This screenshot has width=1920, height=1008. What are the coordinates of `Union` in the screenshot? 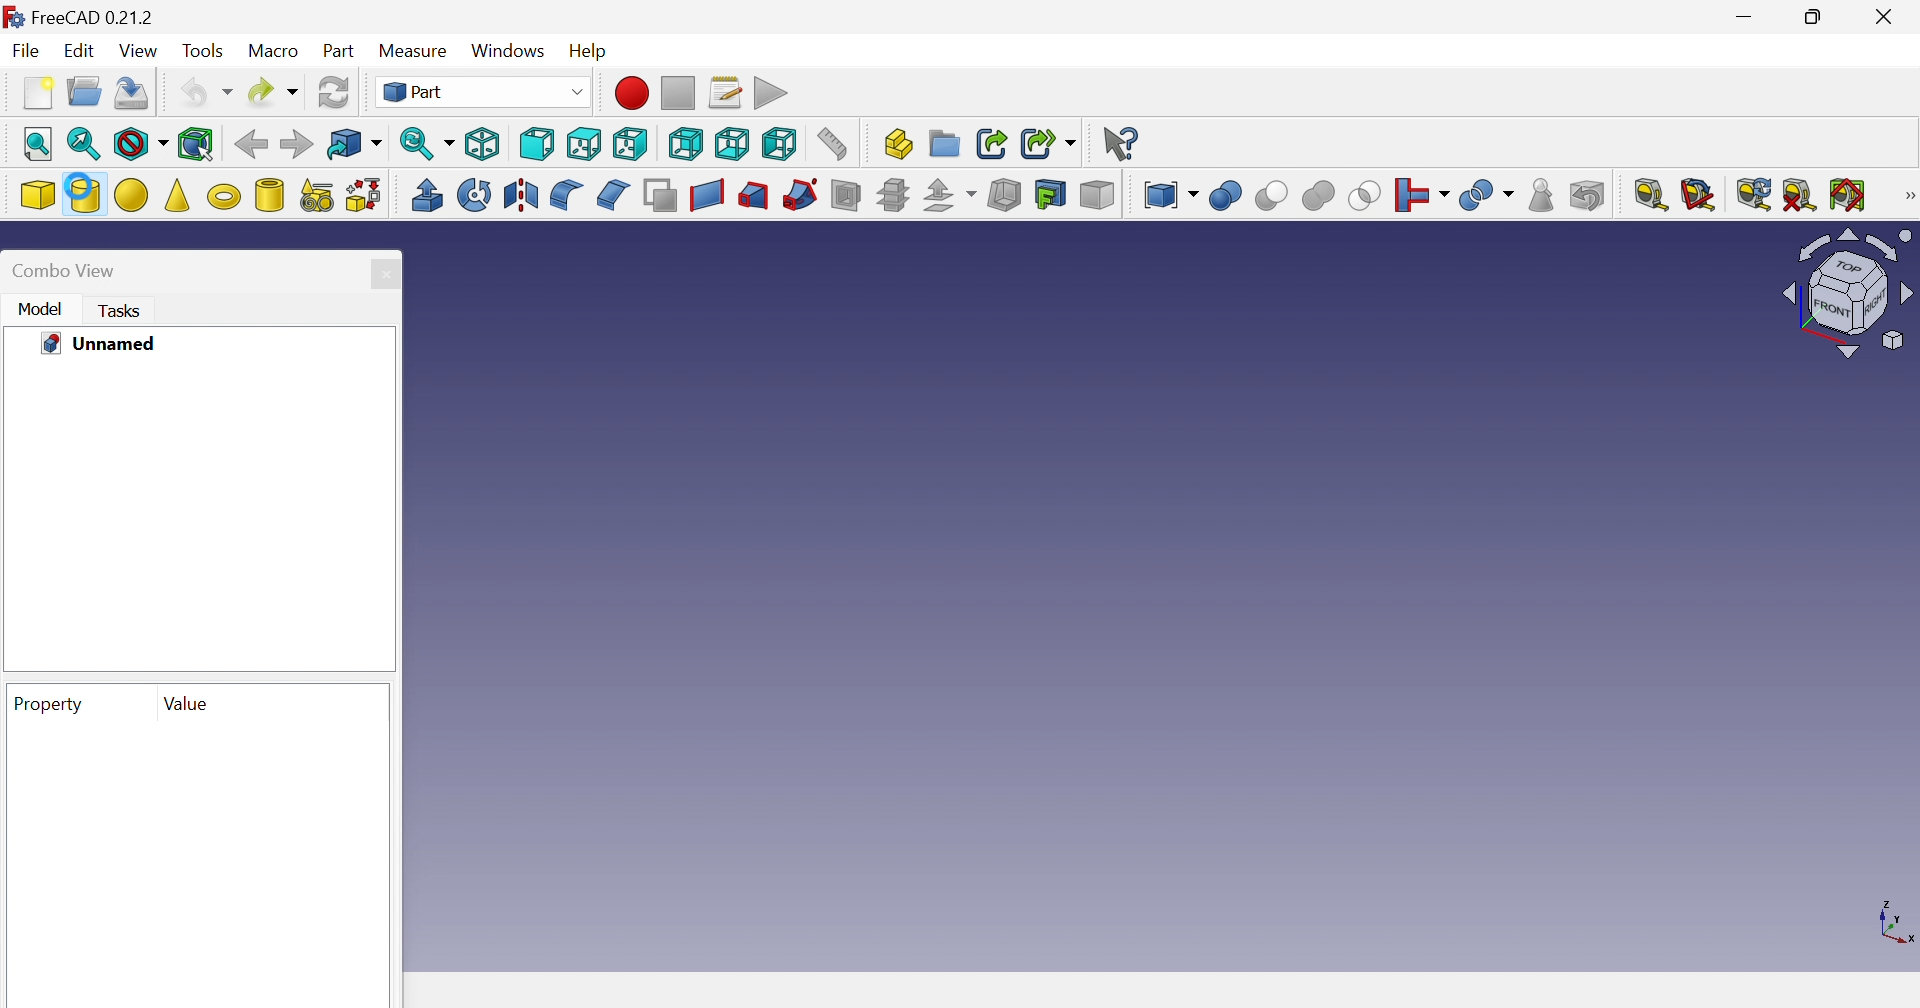 It's located at (1363, 198).